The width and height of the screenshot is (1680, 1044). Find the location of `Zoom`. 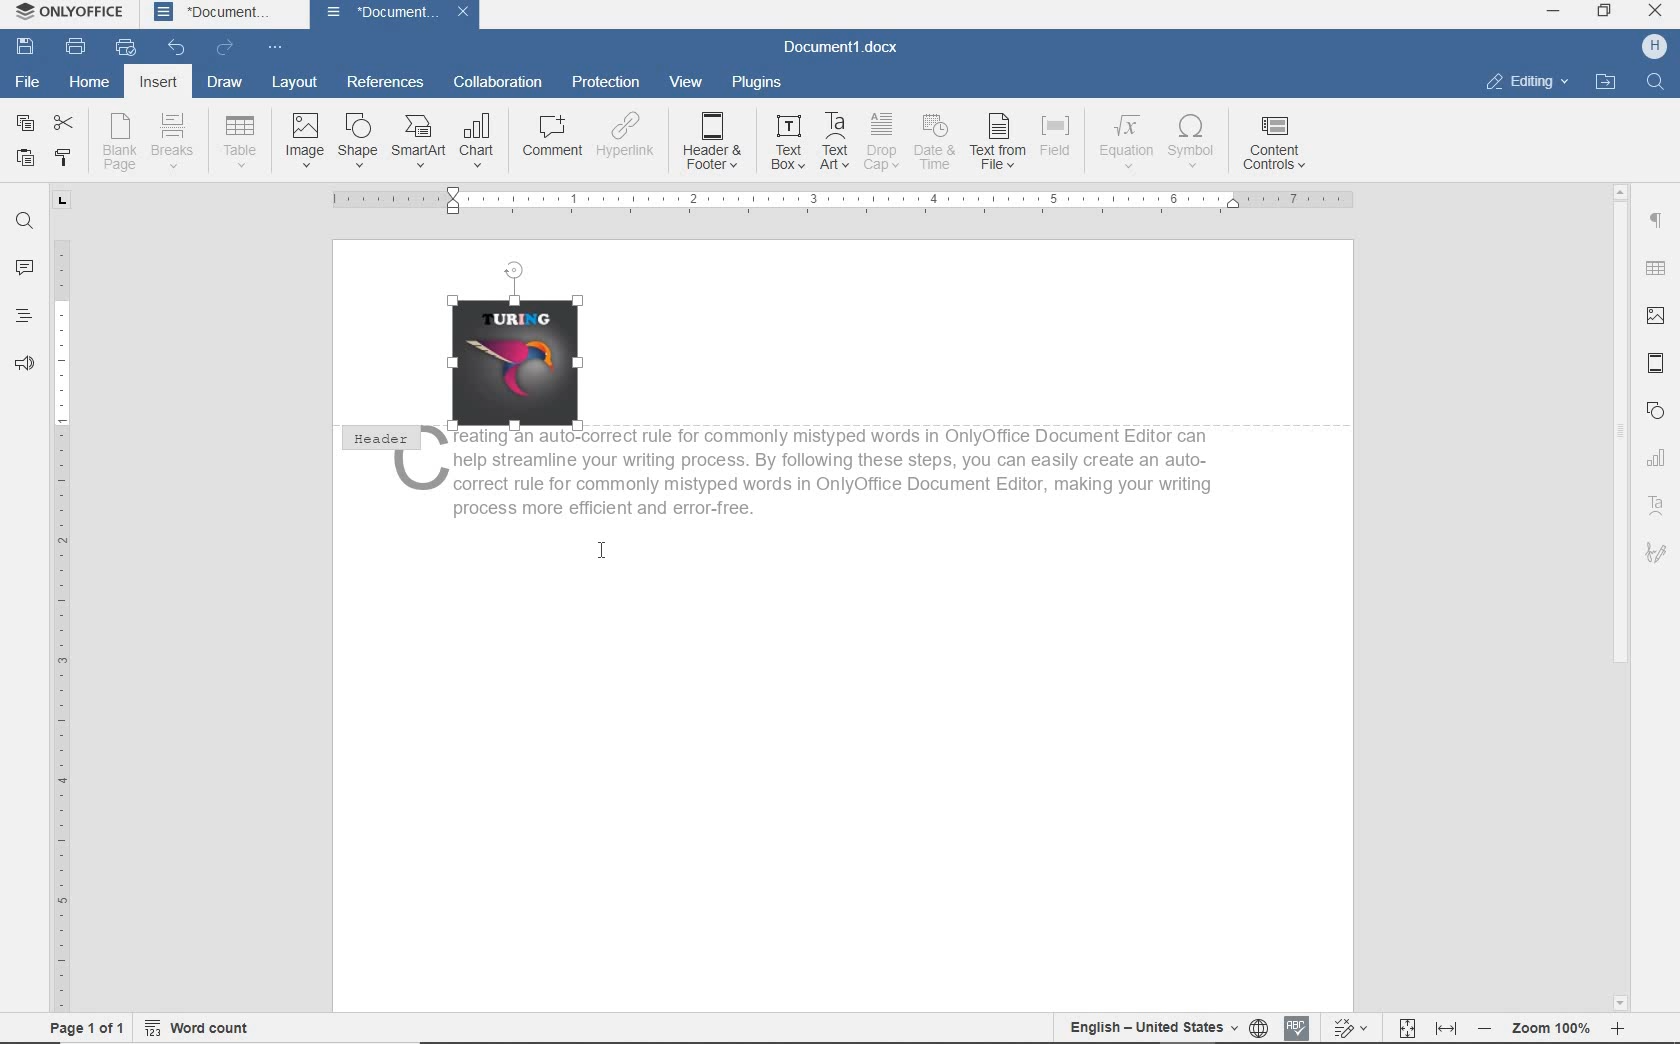

Zoom is located at coordinates (1548, 1029).